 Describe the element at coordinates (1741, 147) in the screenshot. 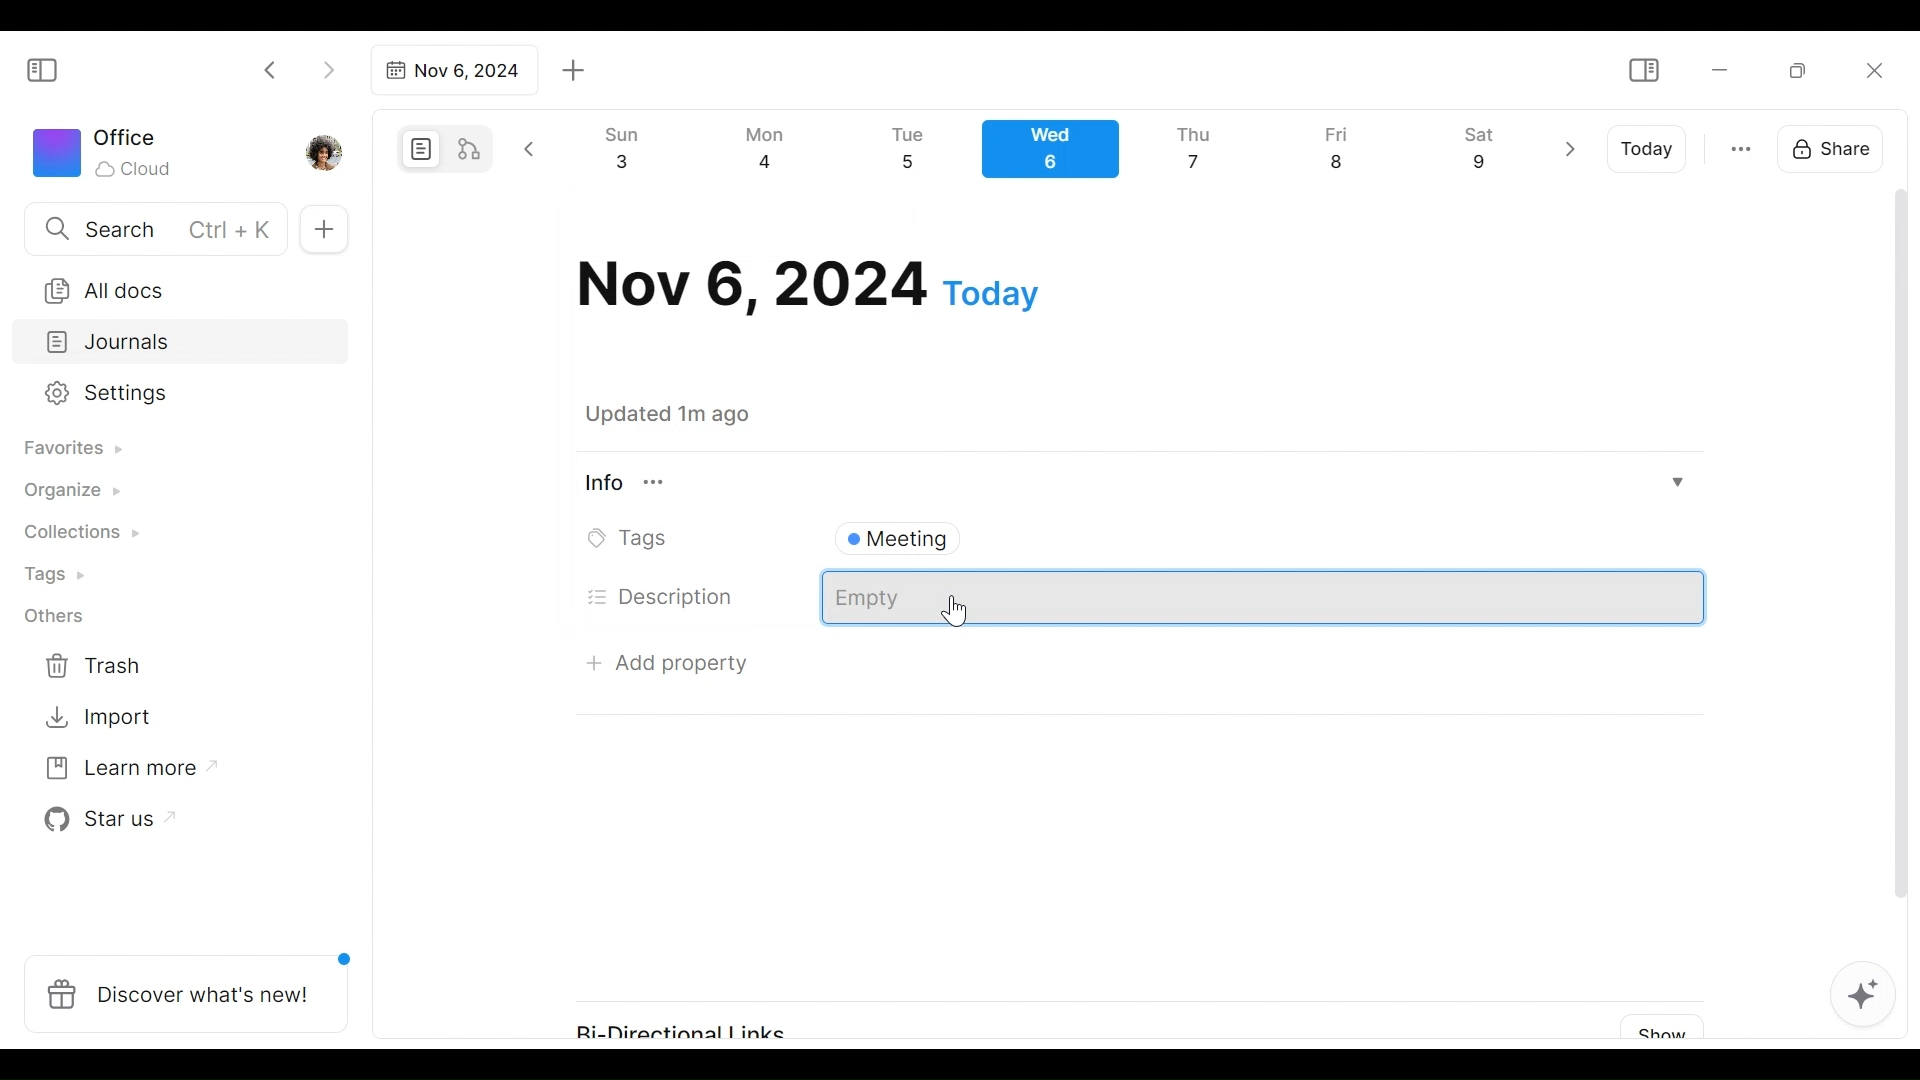

I see `more otions` at that location.